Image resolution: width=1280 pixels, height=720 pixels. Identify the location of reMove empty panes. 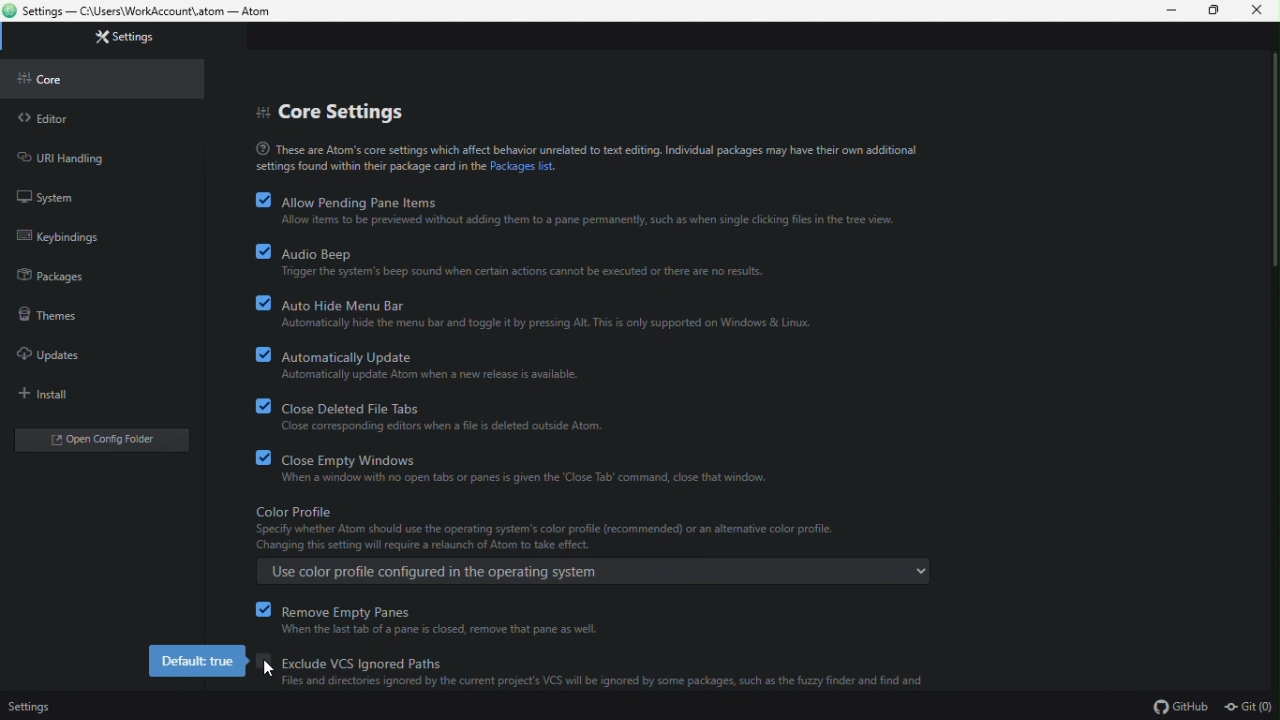
(602, 620).